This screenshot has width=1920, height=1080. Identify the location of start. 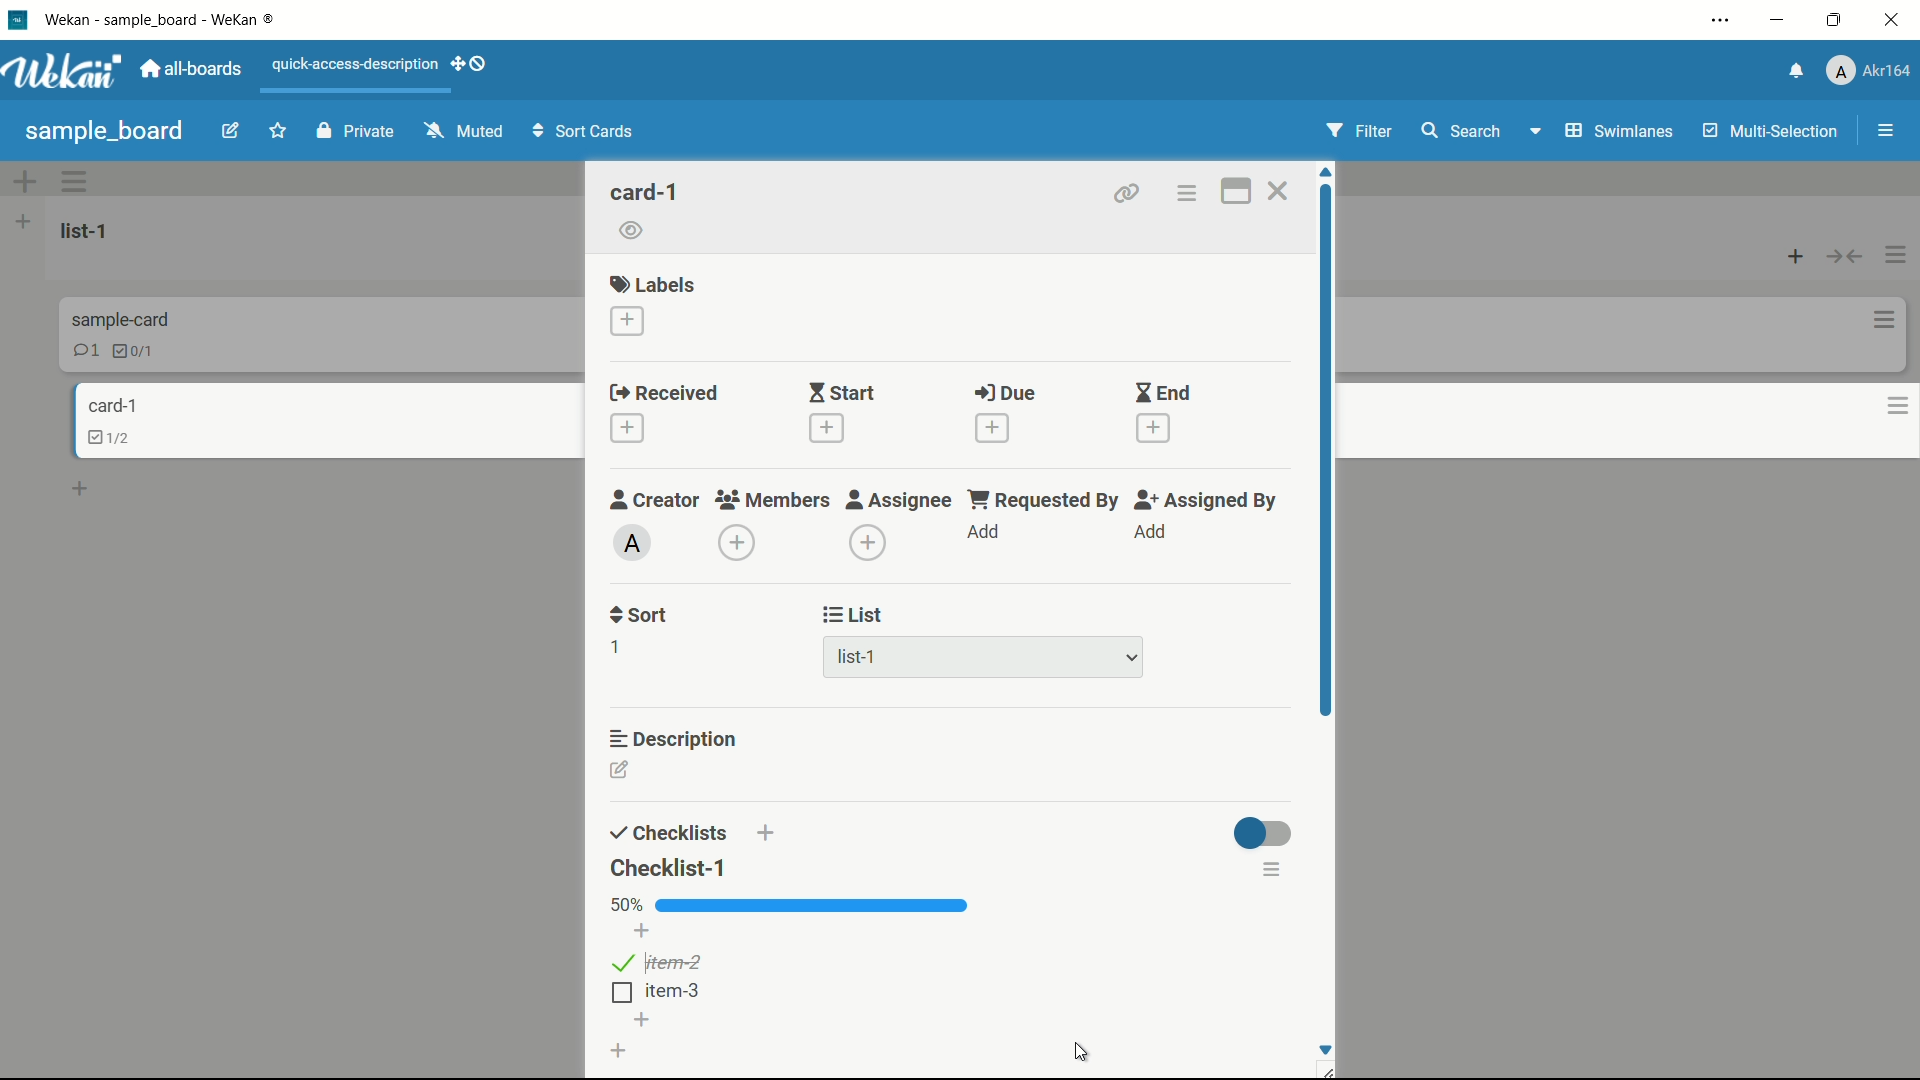
(842, 395).